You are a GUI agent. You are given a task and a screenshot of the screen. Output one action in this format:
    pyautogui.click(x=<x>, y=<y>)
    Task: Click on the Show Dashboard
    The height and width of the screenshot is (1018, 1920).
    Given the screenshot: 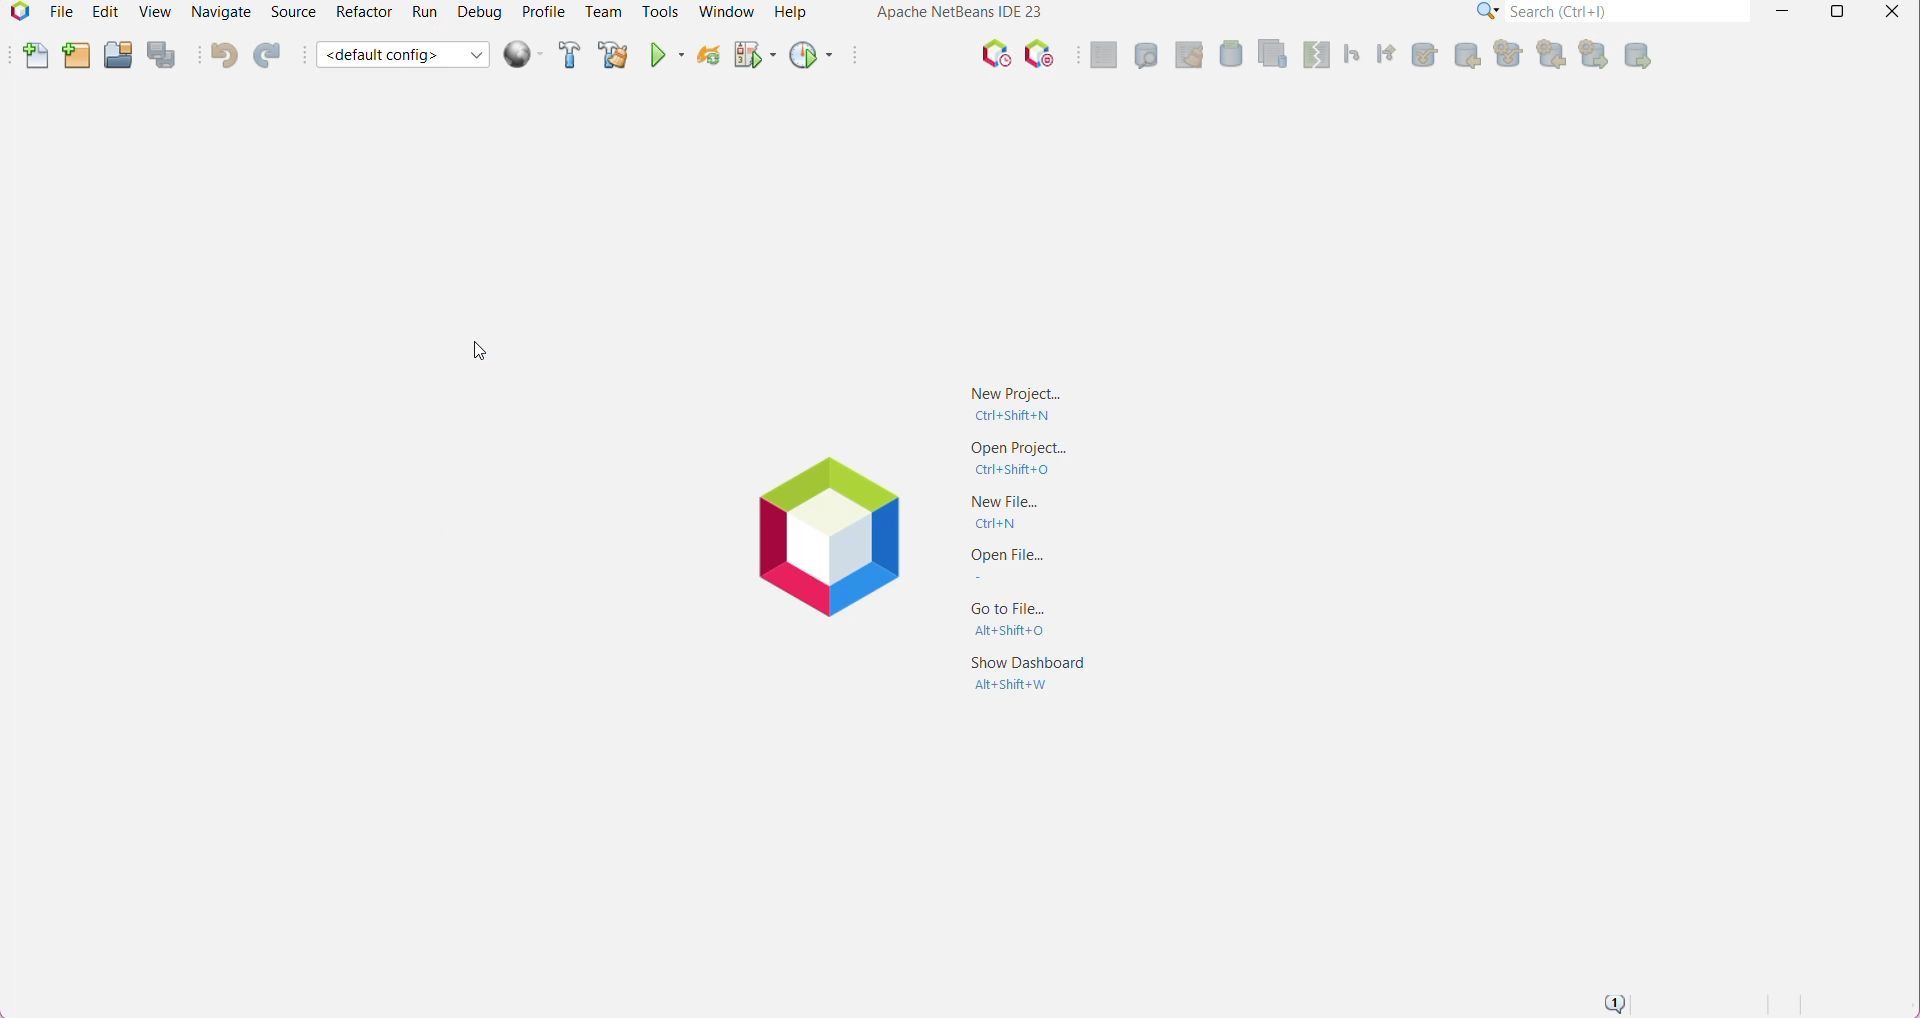 What is the action you would take?
    pyautogui.click(x=1028, y=681)
    